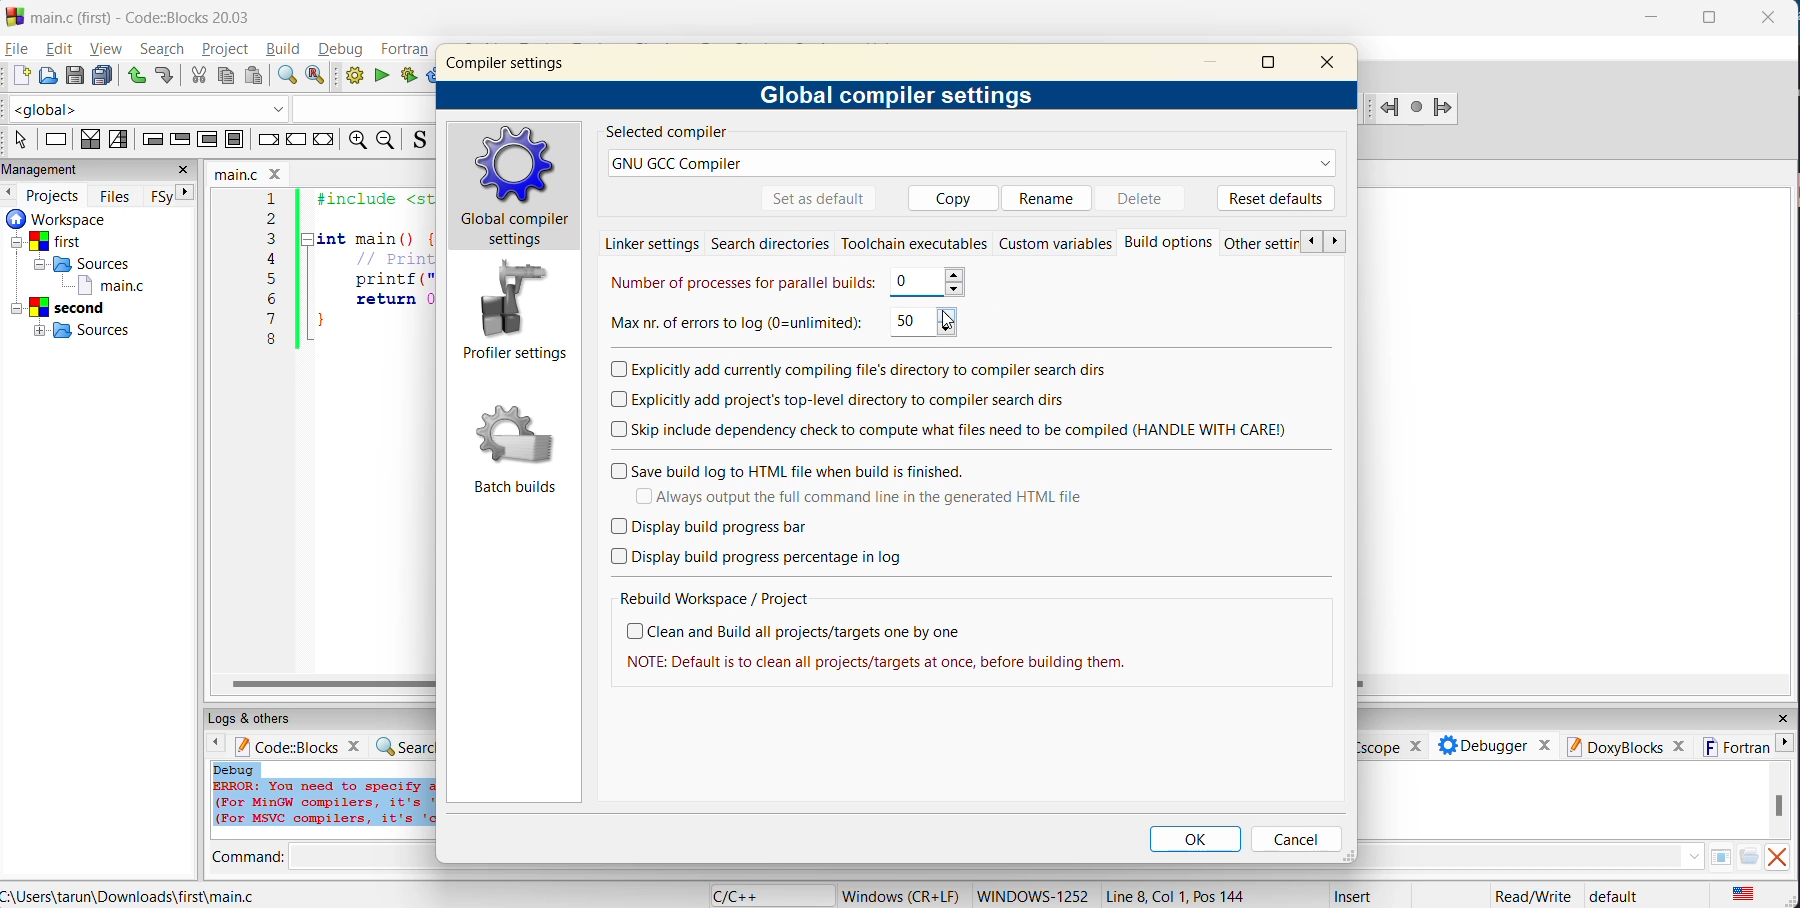  I want to click on Build options, so click(1169, 242).